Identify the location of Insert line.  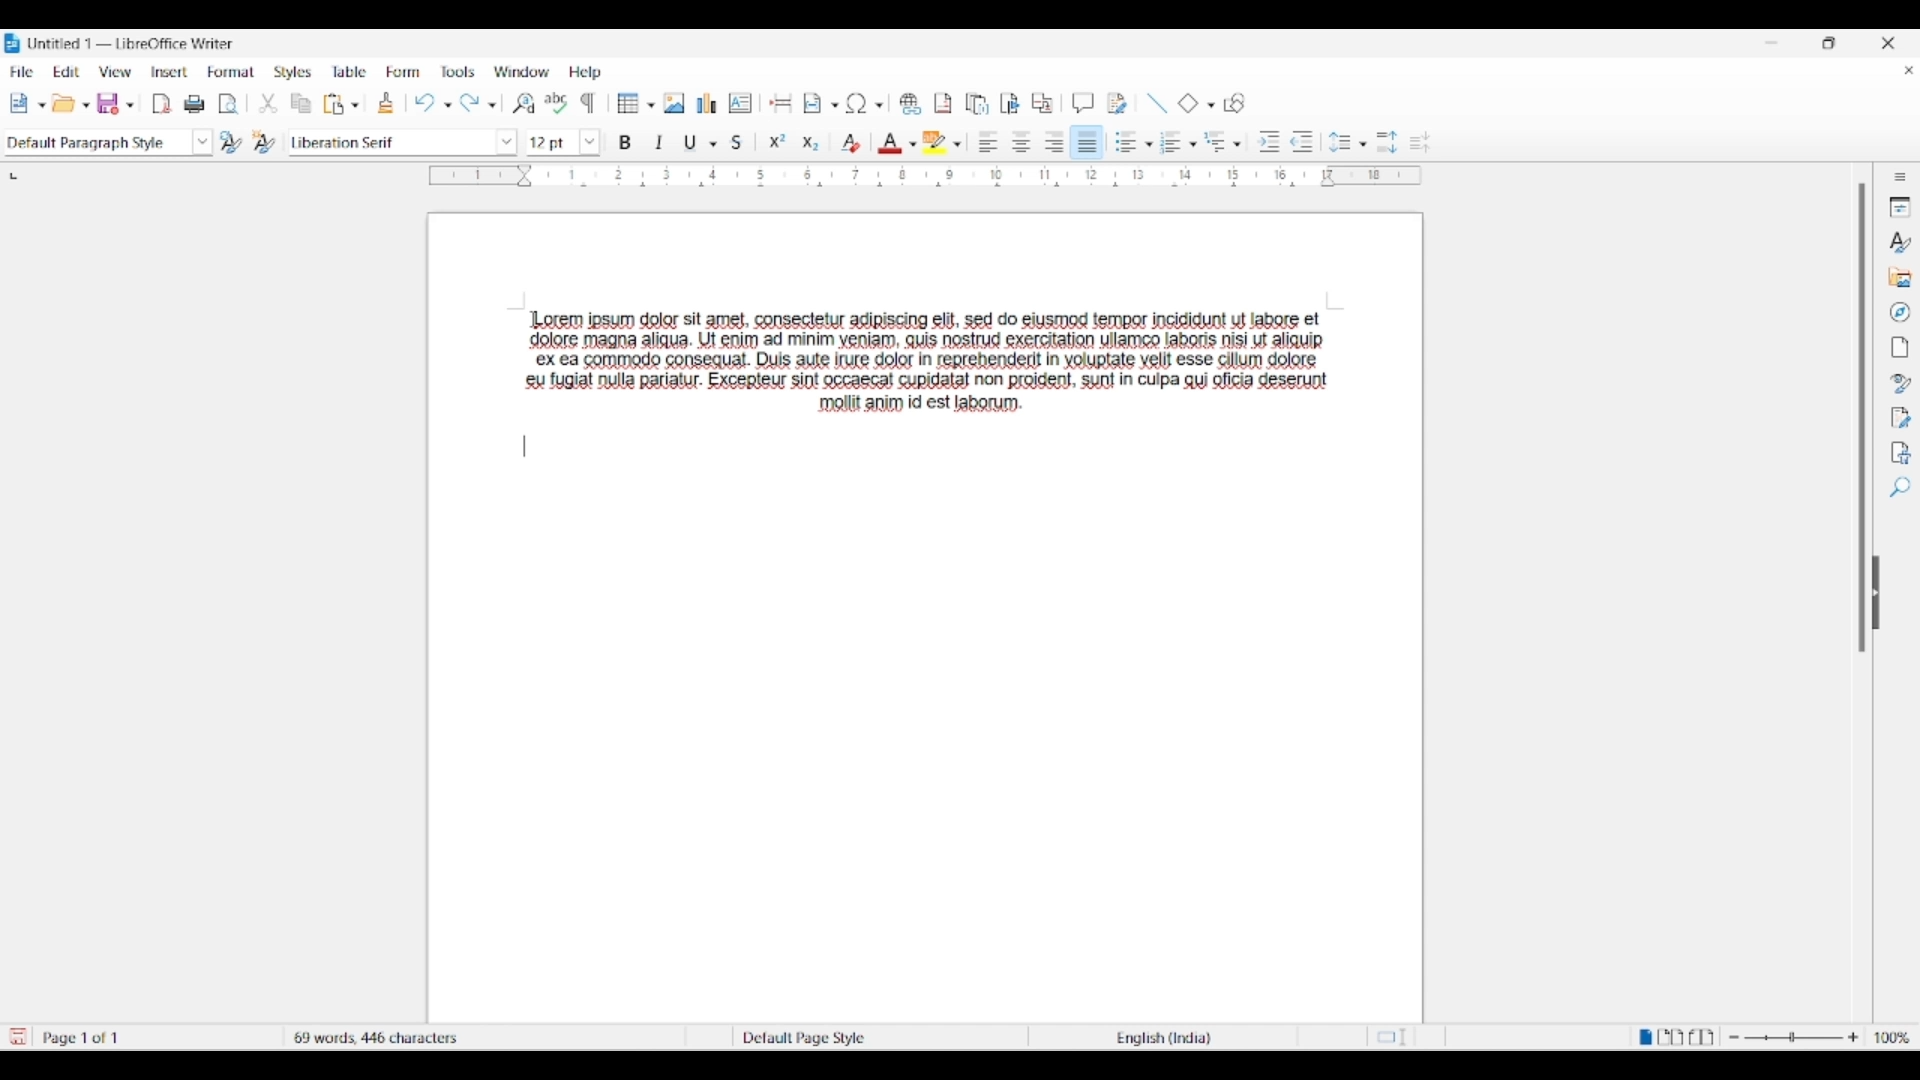
(1157, 104).